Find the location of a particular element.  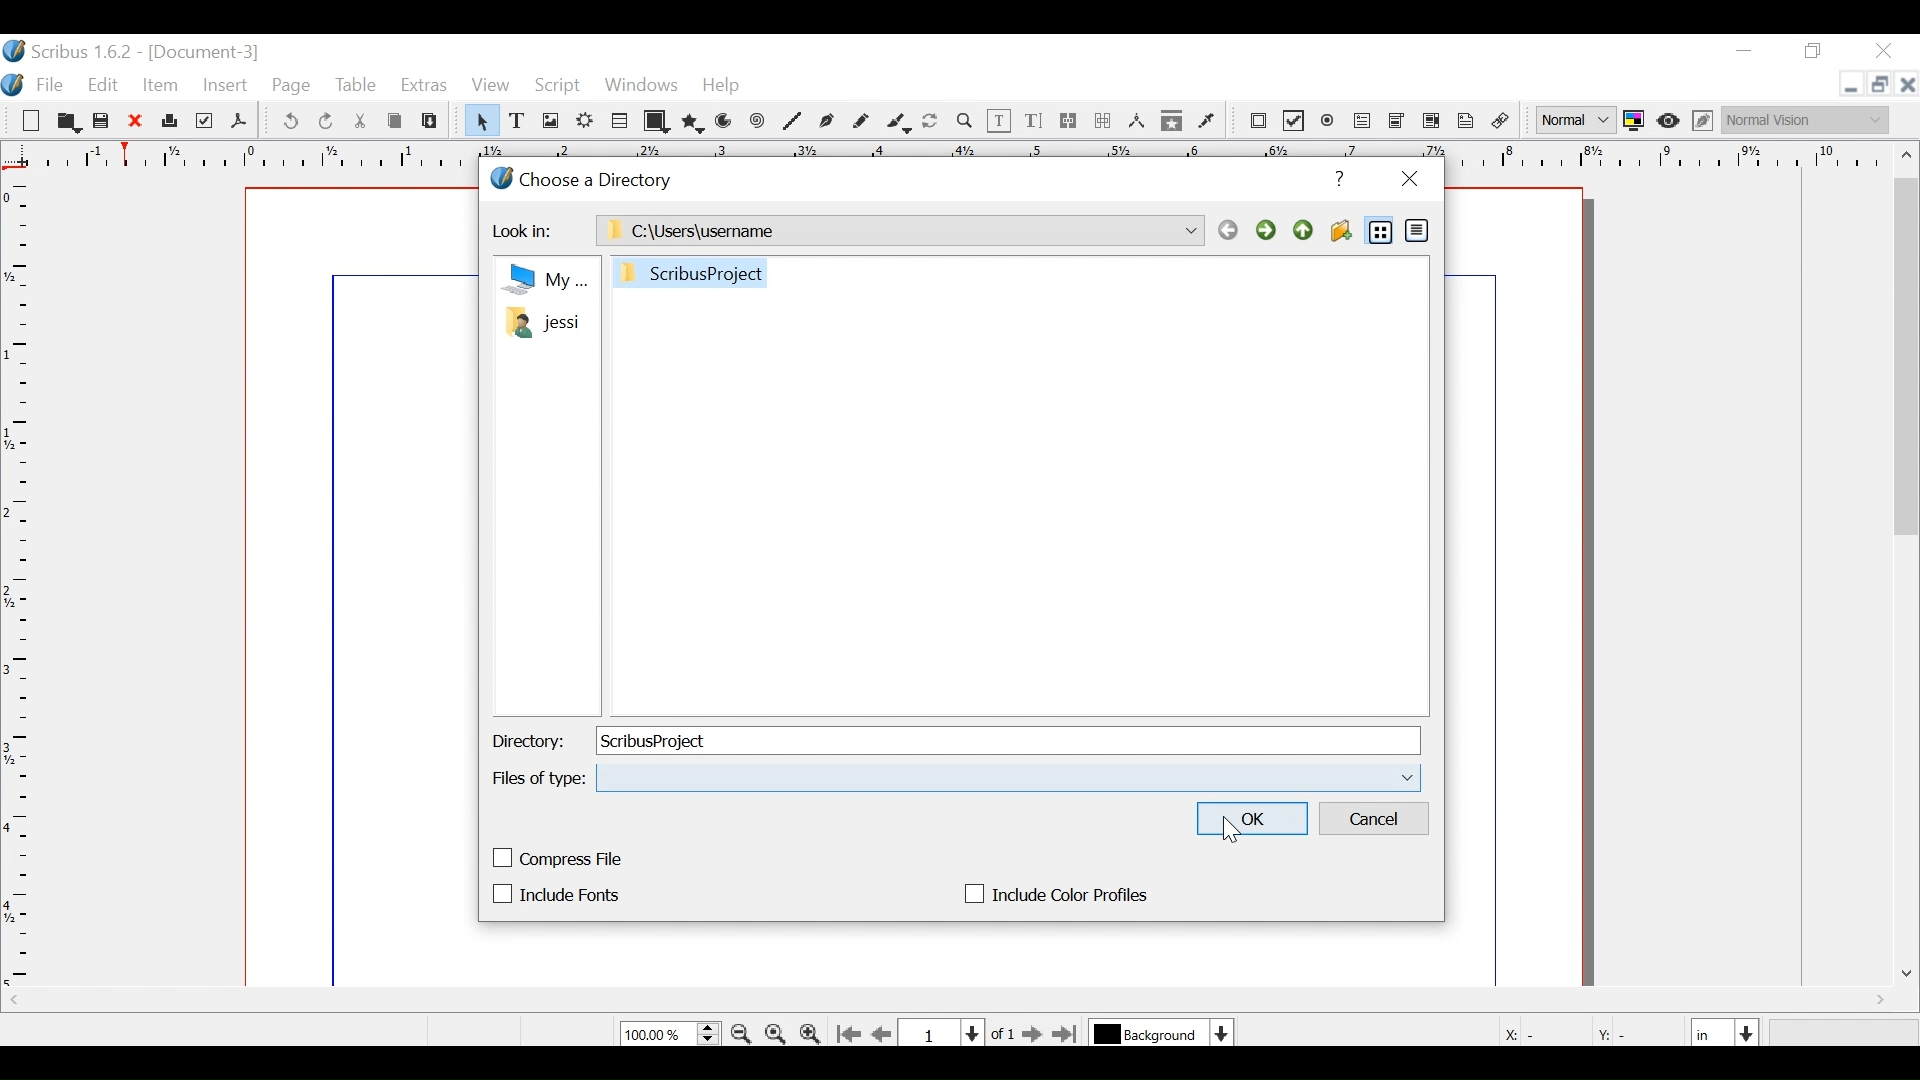

Go to the last page is located at coordinates (1067, 1034).